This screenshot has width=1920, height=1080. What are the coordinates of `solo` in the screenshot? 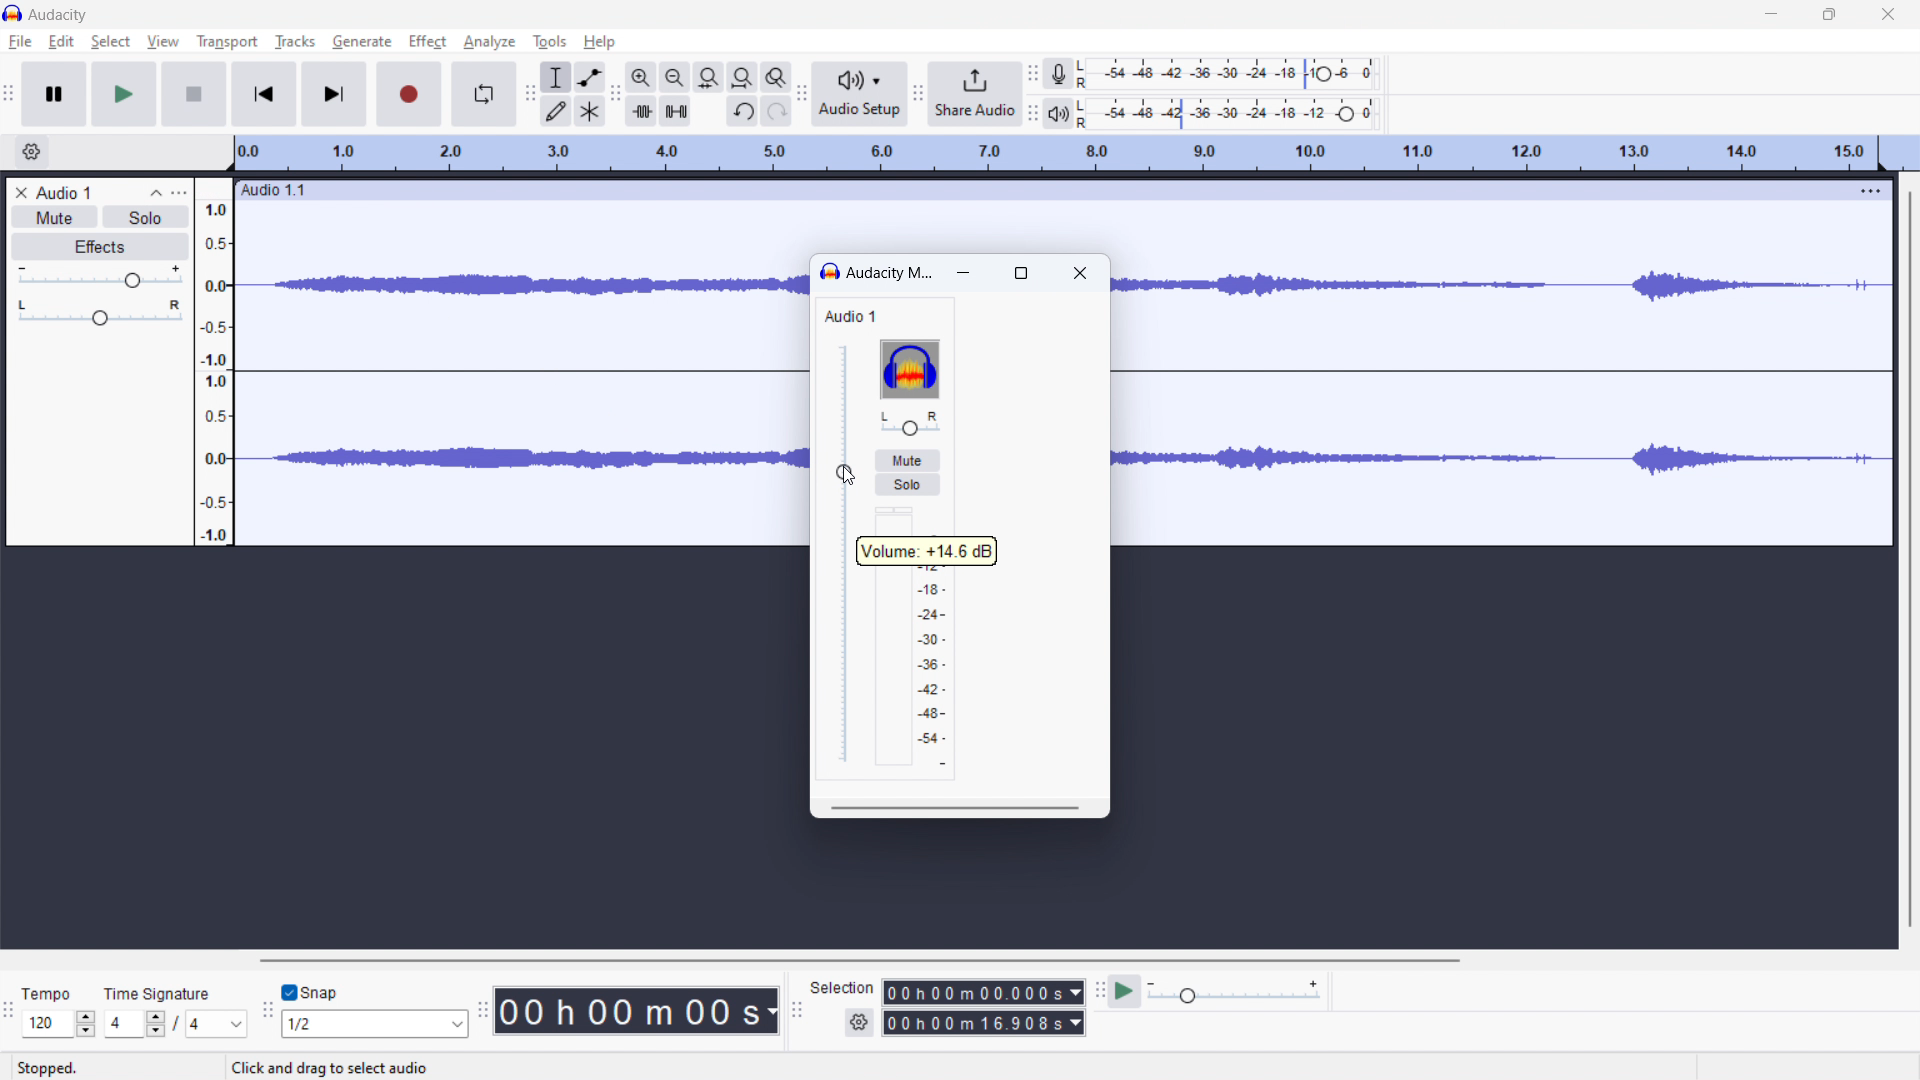 It's located at (908, 484).